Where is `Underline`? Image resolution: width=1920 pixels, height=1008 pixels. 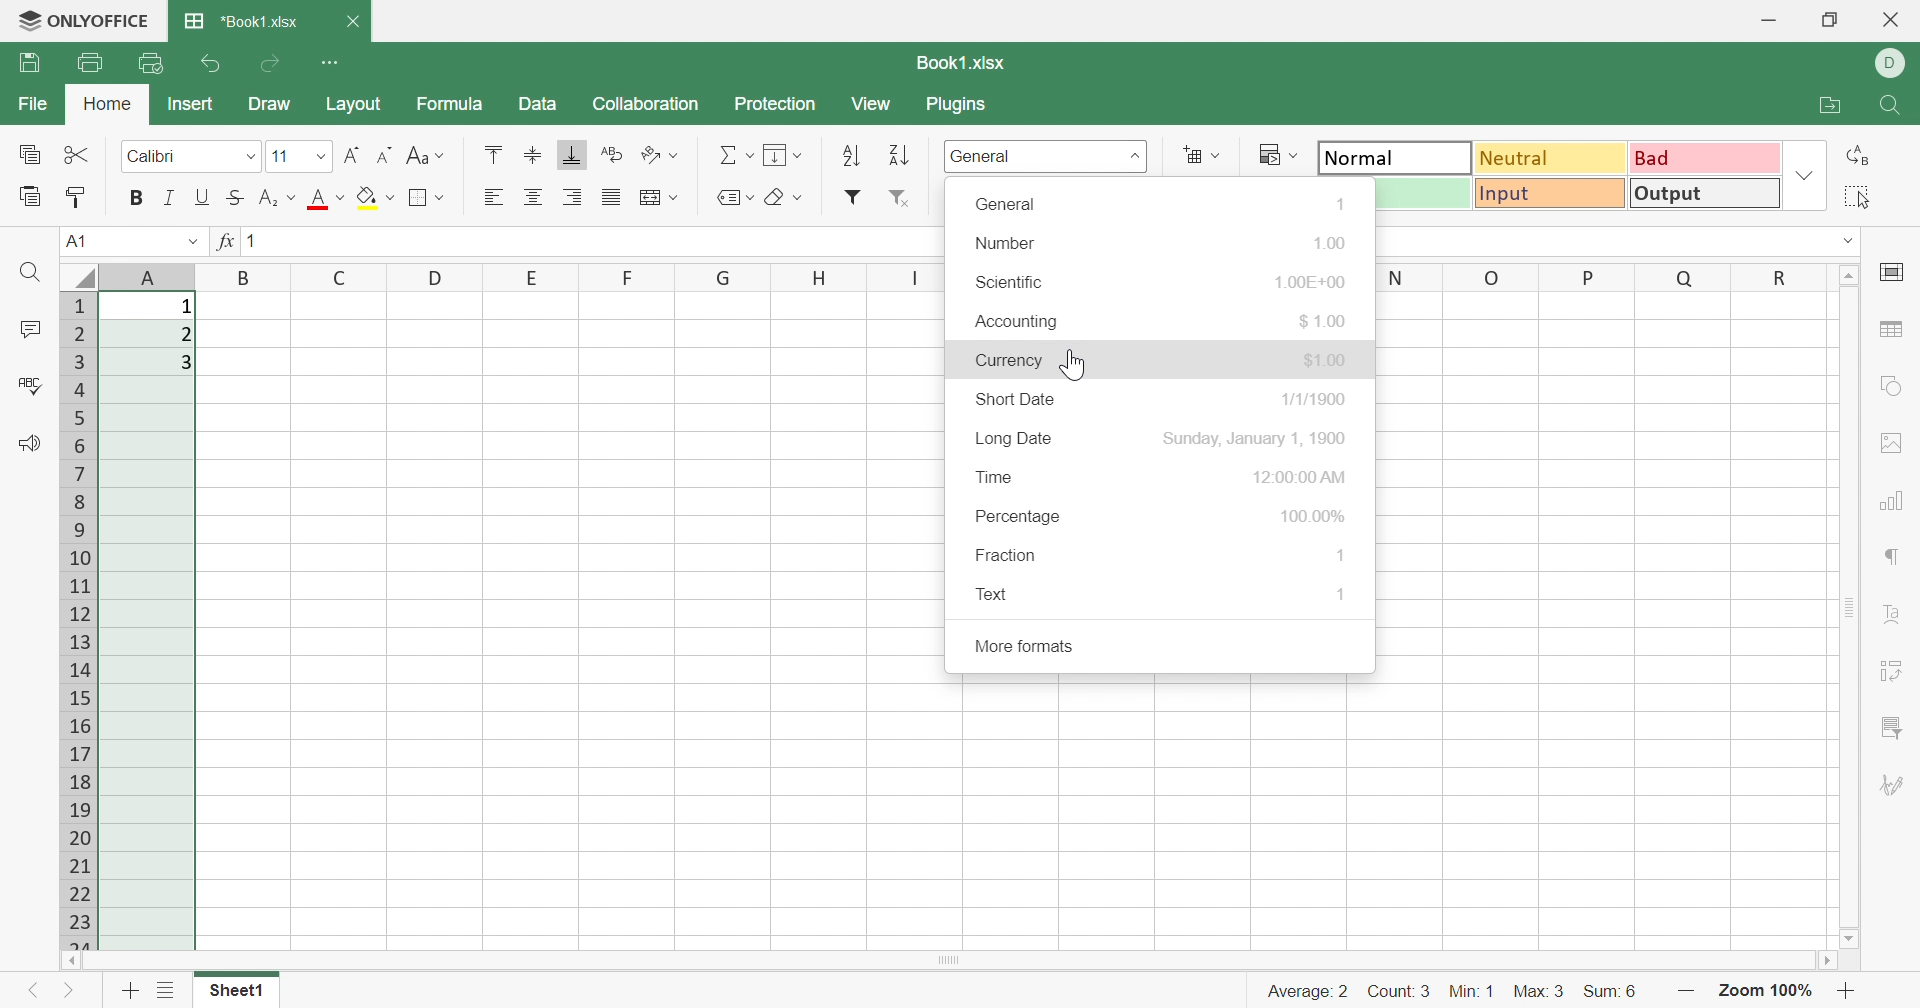 Underline is located at coordinates (201, 197).